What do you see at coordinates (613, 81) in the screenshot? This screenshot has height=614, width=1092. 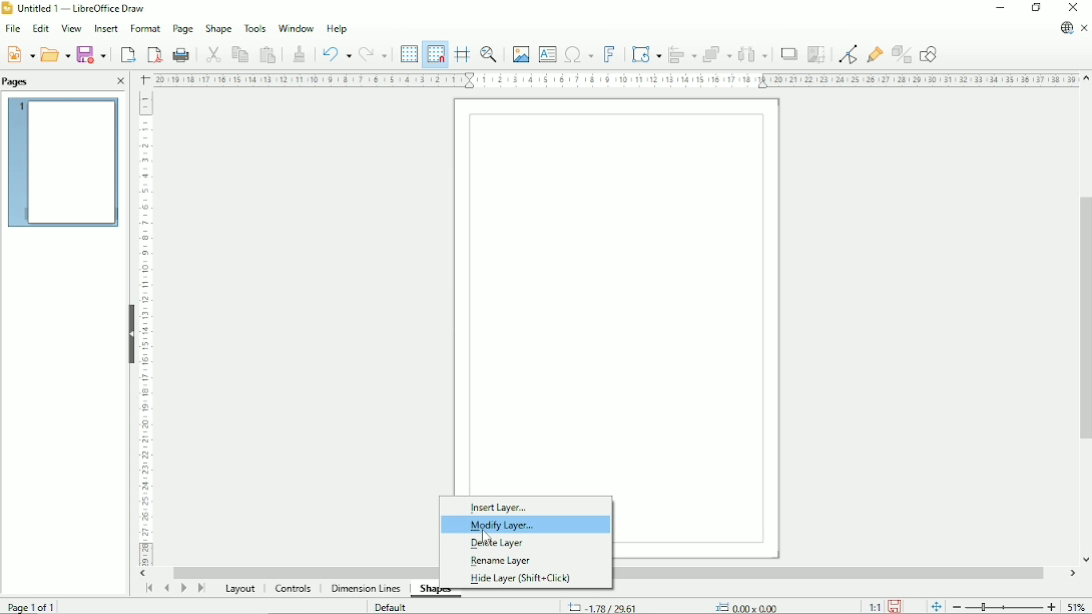 I see `Horizontal scale` at bounding box center [613, 81].